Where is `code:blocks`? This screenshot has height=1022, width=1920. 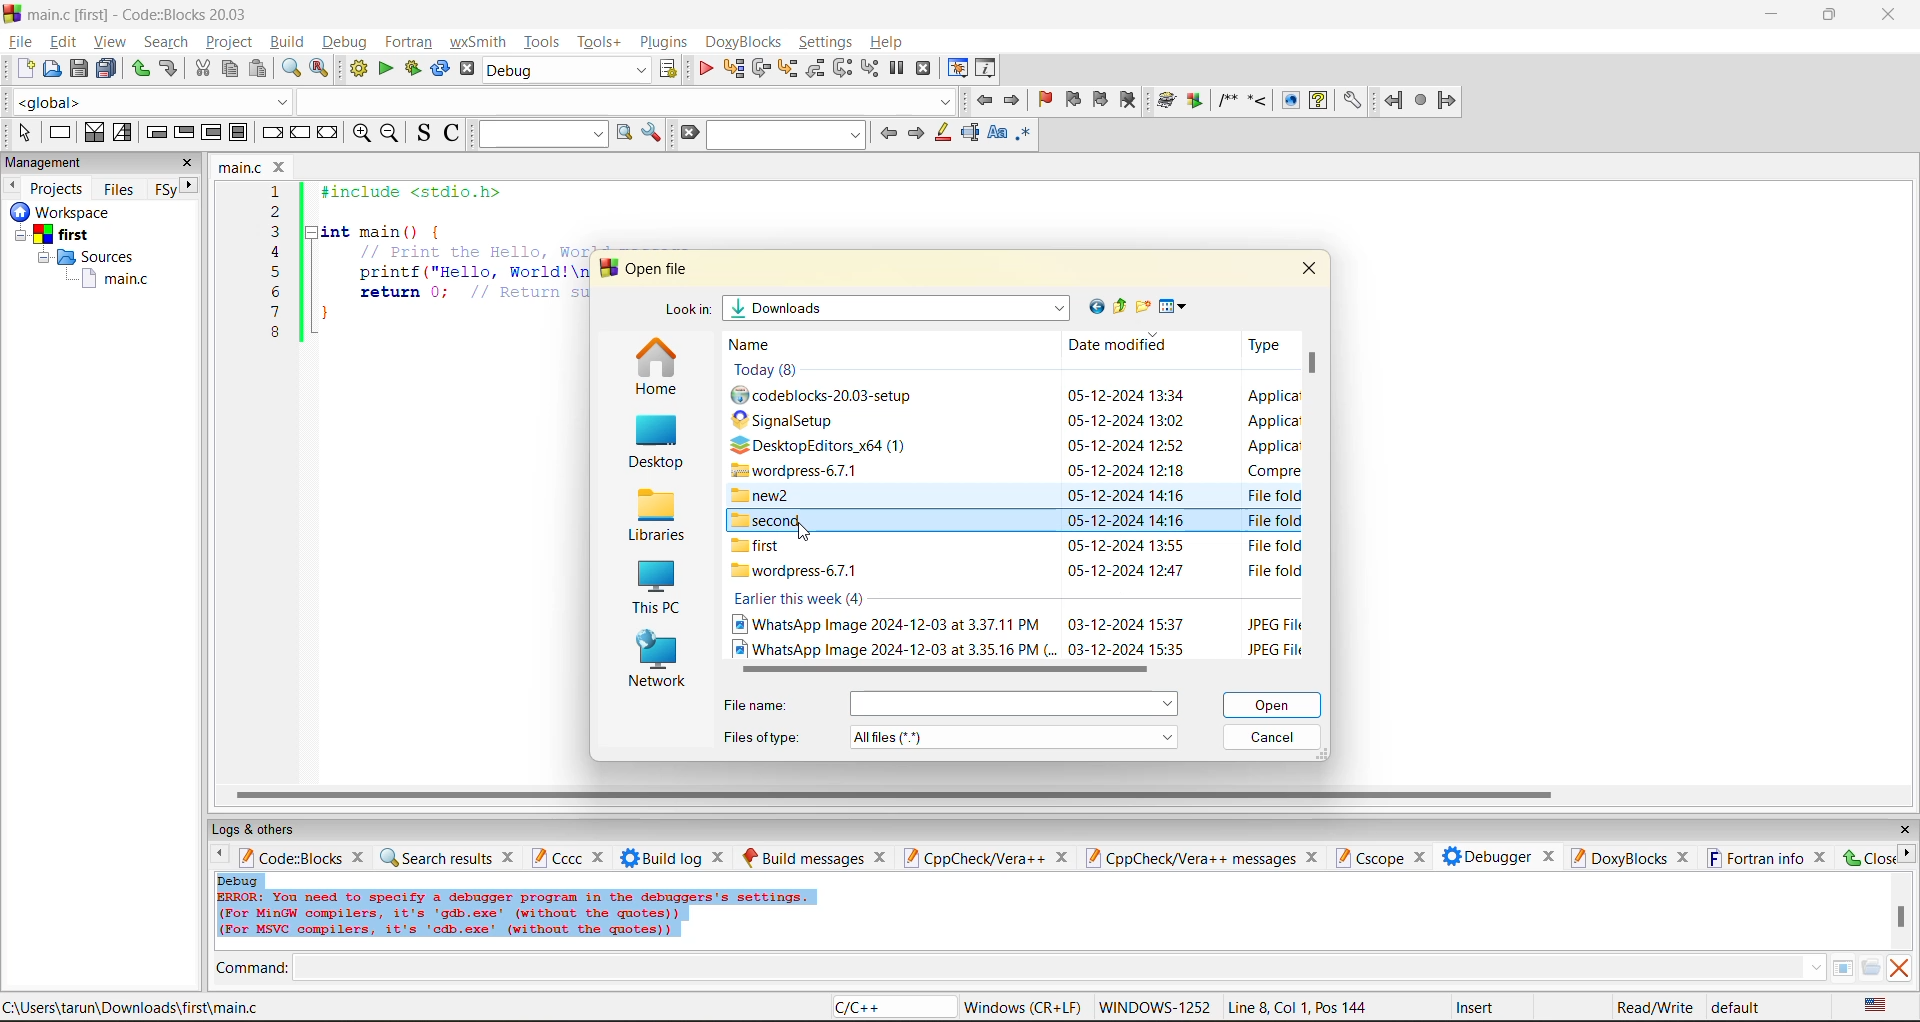 code:blocks is located at coordinates (290, 857).